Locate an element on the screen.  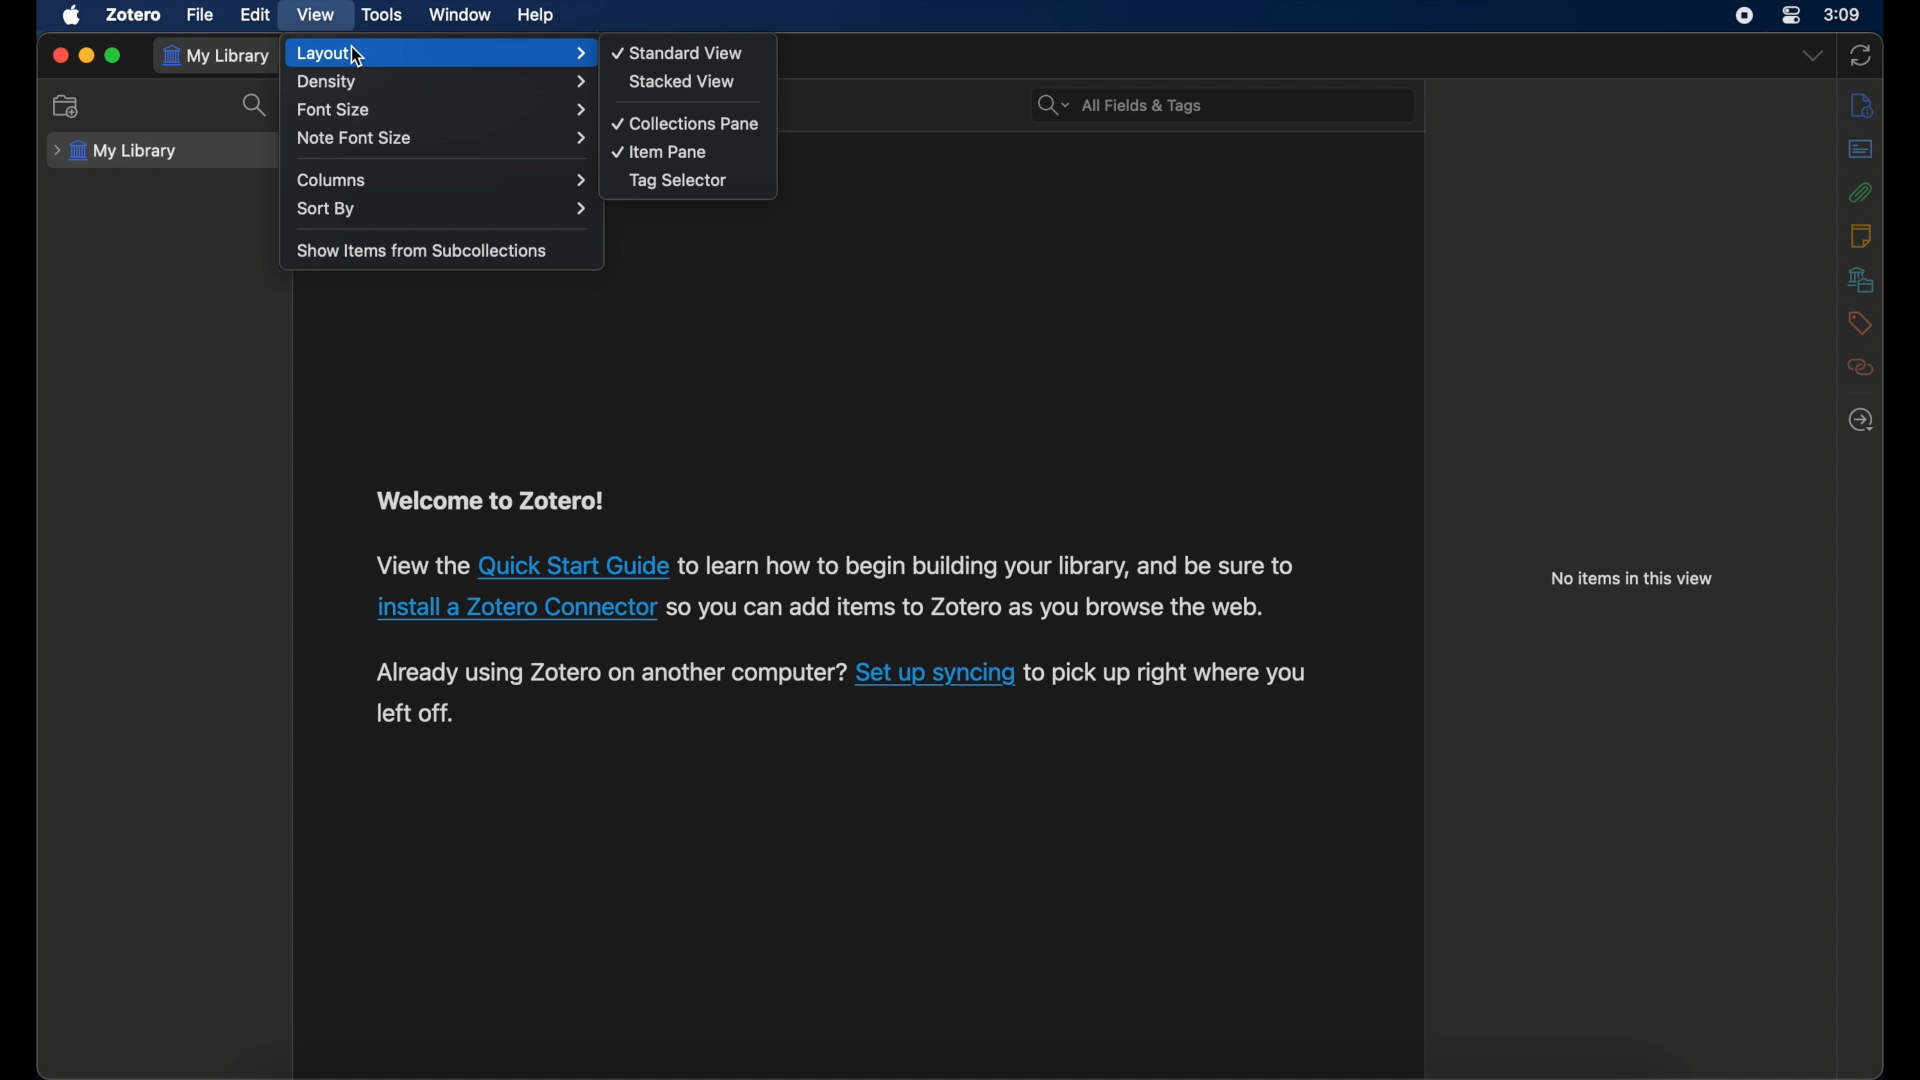
abstract is located at coordinates (1861, 149).